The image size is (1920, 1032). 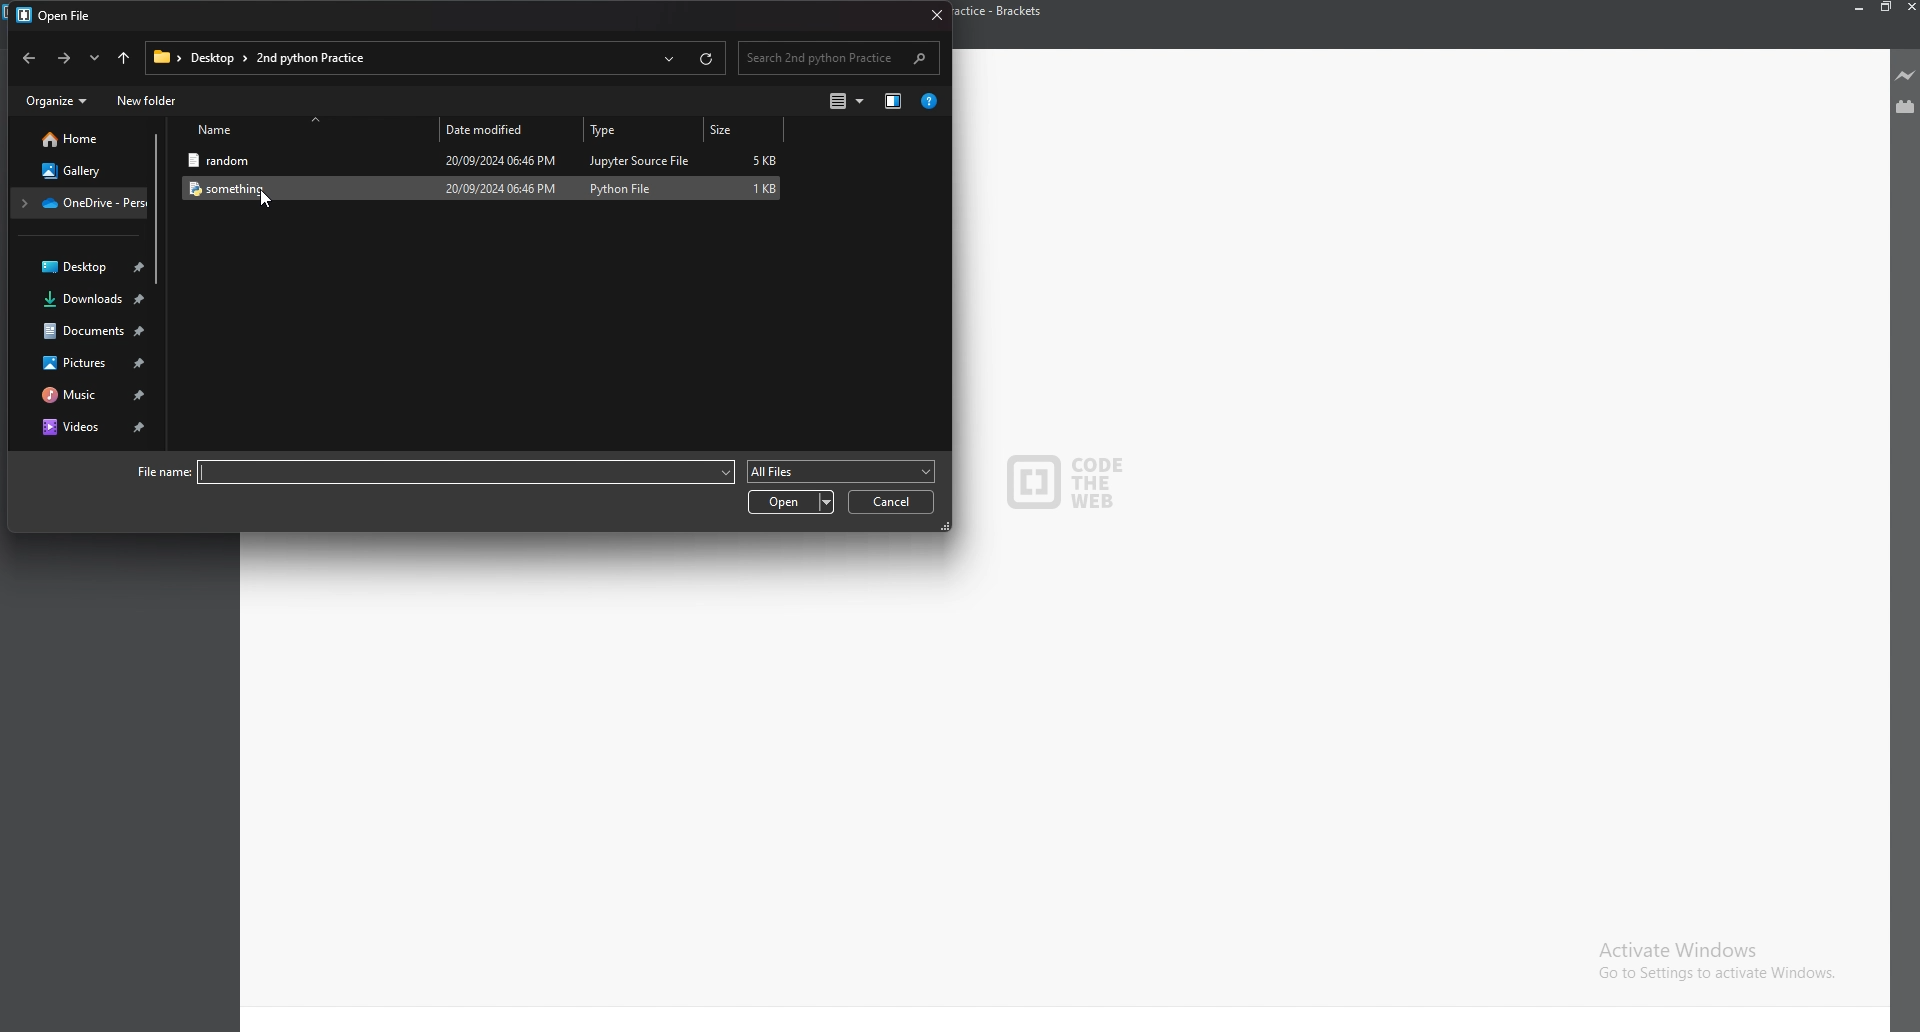 I want to click on previous, so click(x=30, y=58).